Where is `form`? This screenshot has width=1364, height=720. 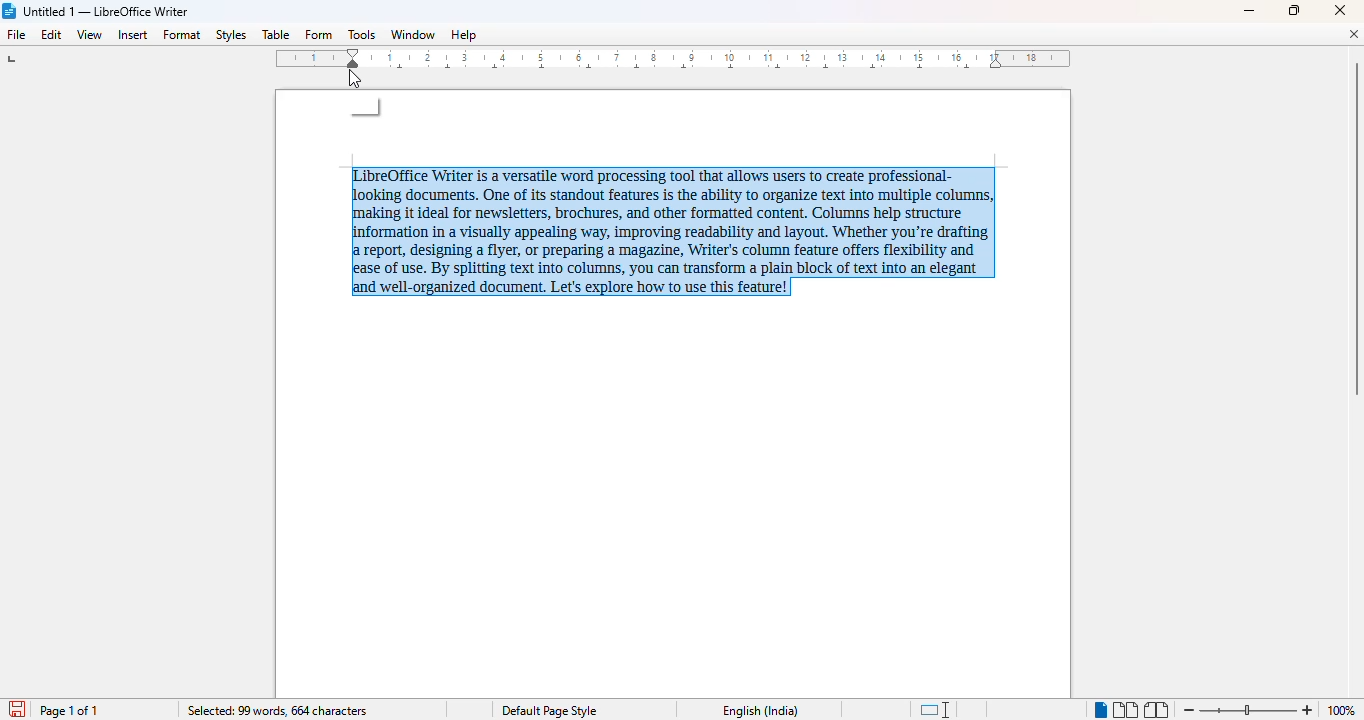
form is located at coordinates (318, 35).